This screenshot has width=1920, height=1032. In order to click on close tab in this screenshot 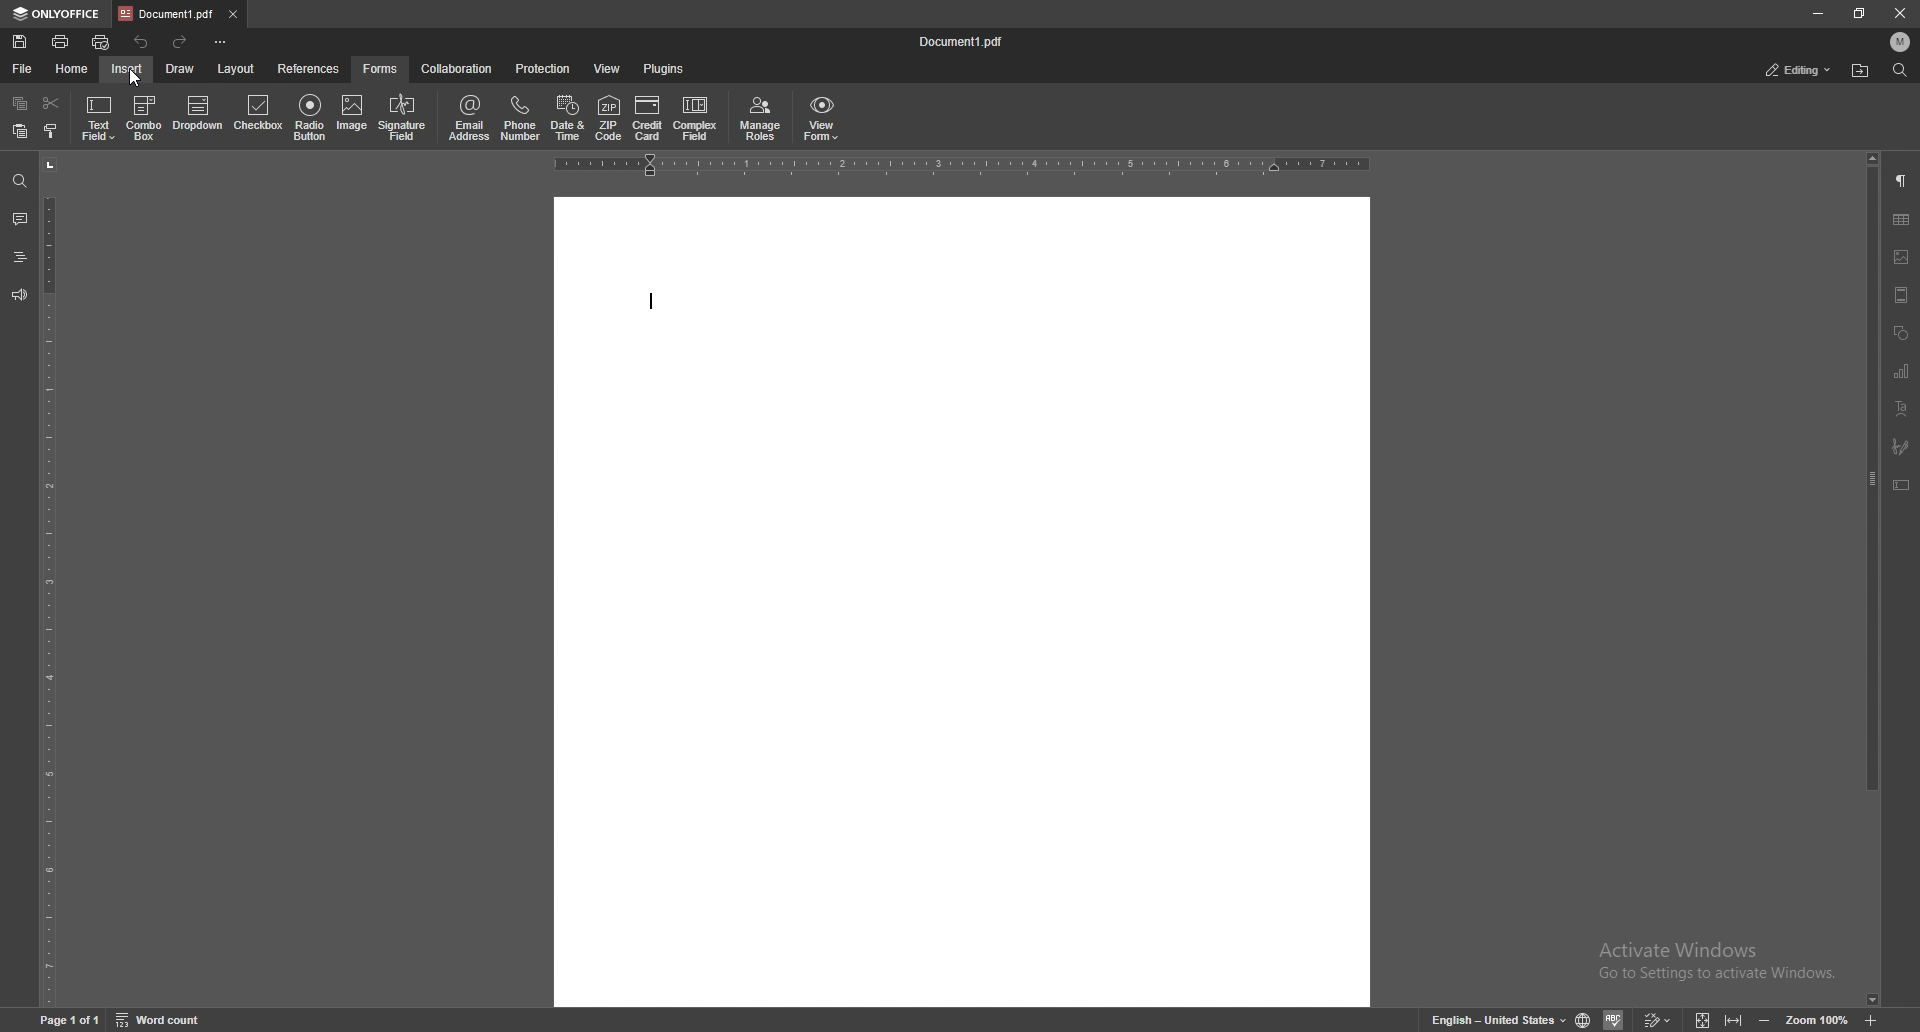, I will do `click(234, 15)`.